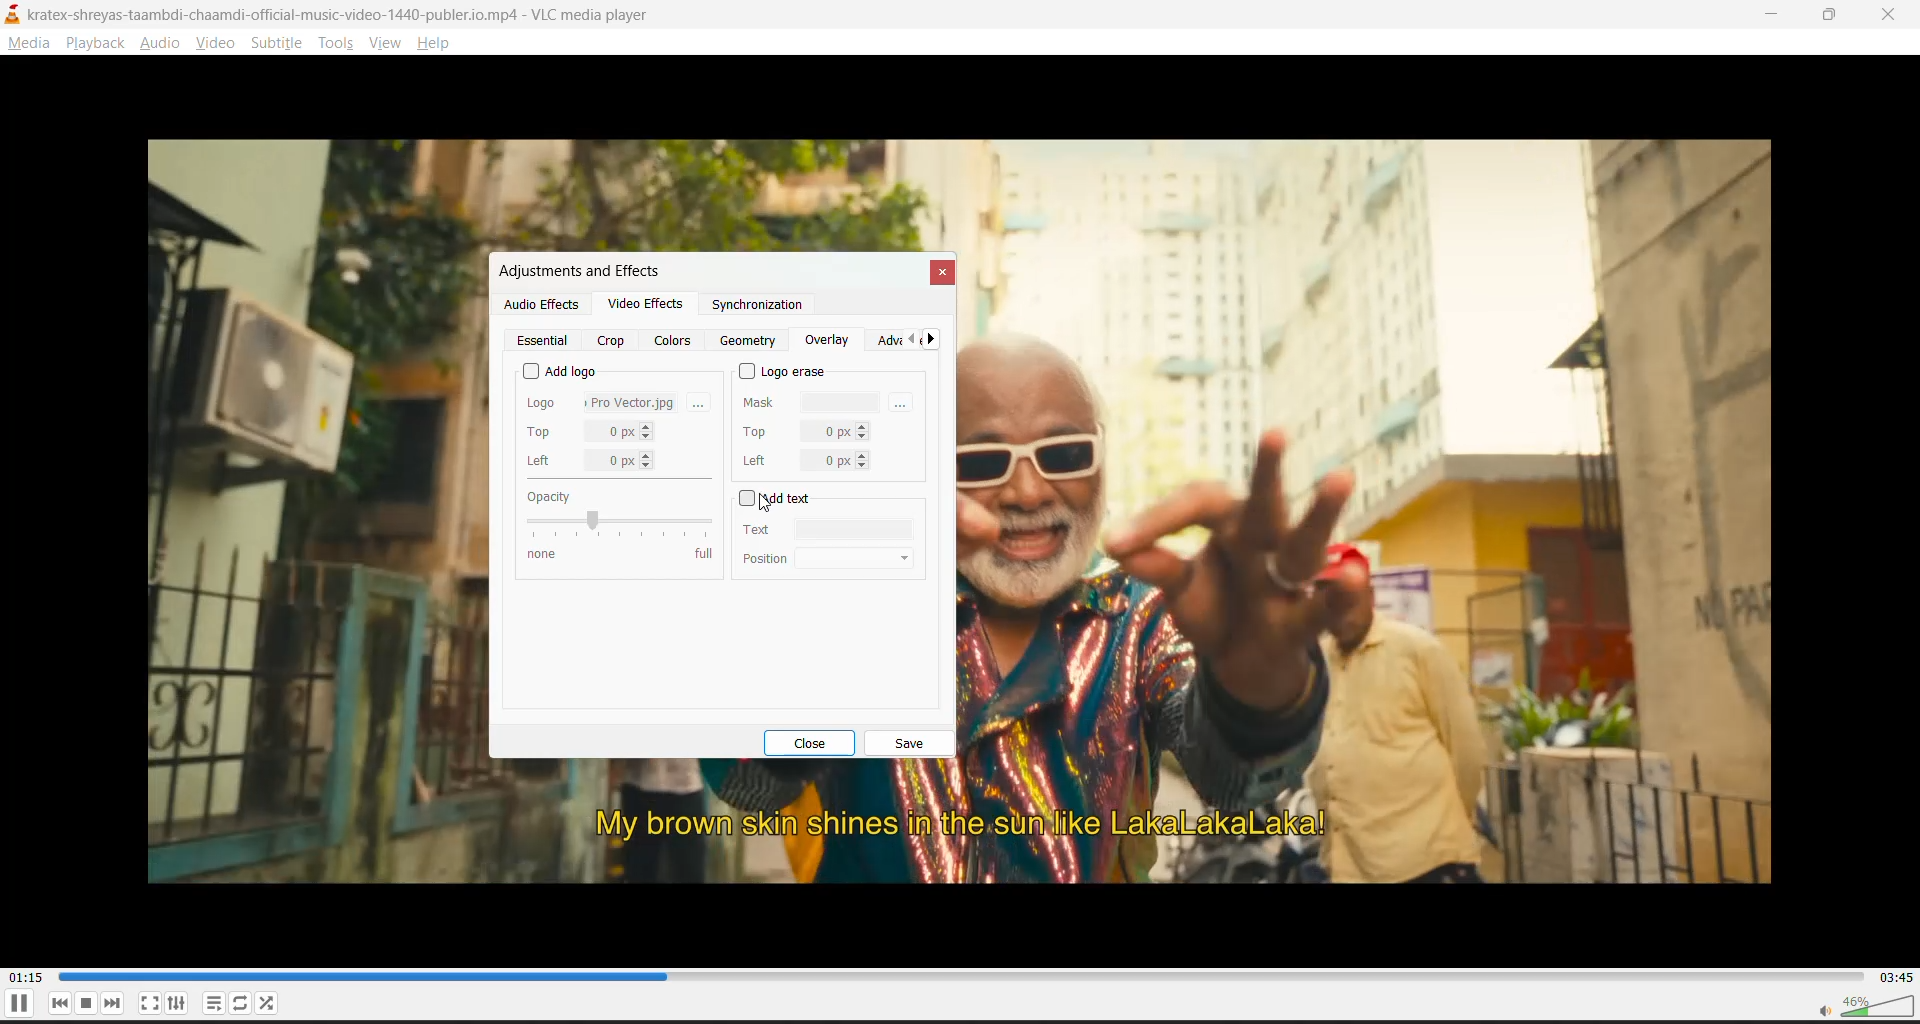 This screenshot has width=1920, height=1024. Describe the element at coordinates (767, 508) in the screenshot. I see `cursor` at that location.